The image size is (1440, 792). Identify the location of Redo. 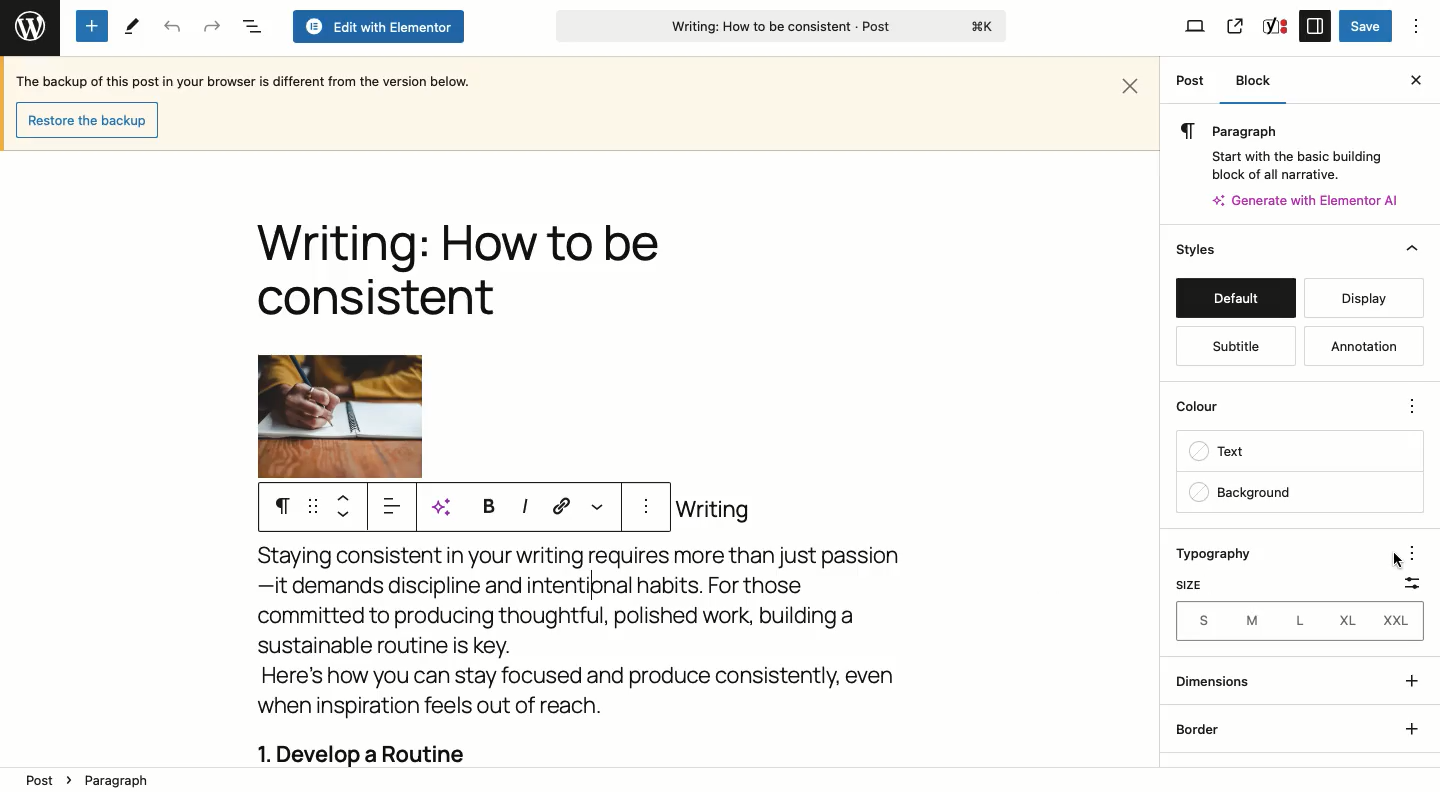
(212, 26).